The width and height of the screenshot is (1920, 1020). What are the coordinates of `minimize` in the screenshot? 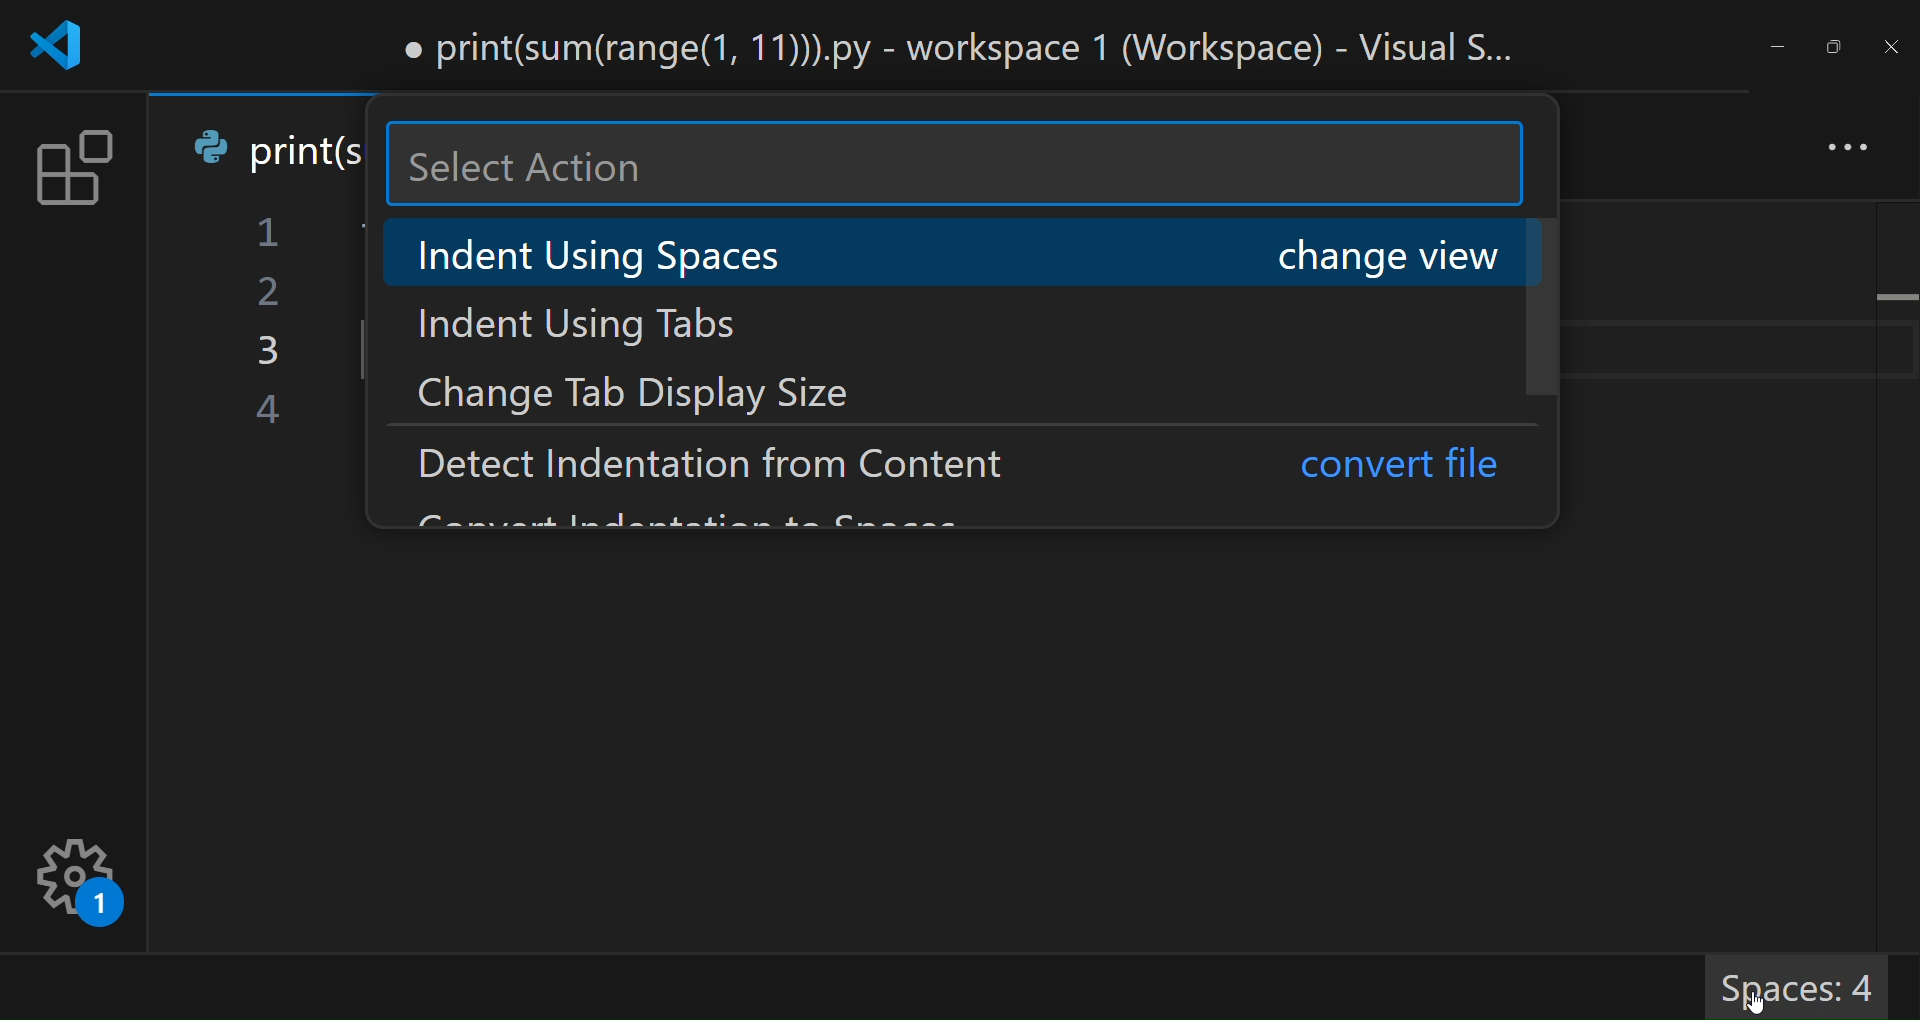 It's located at (1775, 47).